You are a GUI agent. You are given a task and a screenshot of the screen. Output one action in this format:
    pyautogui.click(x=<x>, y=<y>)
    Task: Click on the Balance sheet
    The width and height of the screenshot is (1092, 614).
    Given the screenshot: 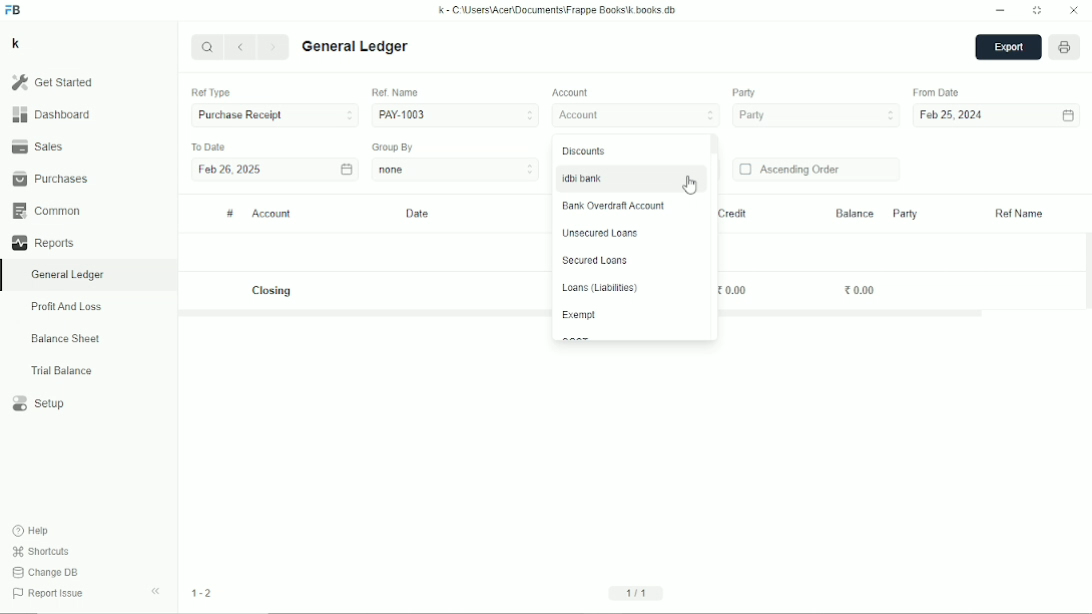 What is the action you would take?
    pyautogui.click(x=66, y=338)
    